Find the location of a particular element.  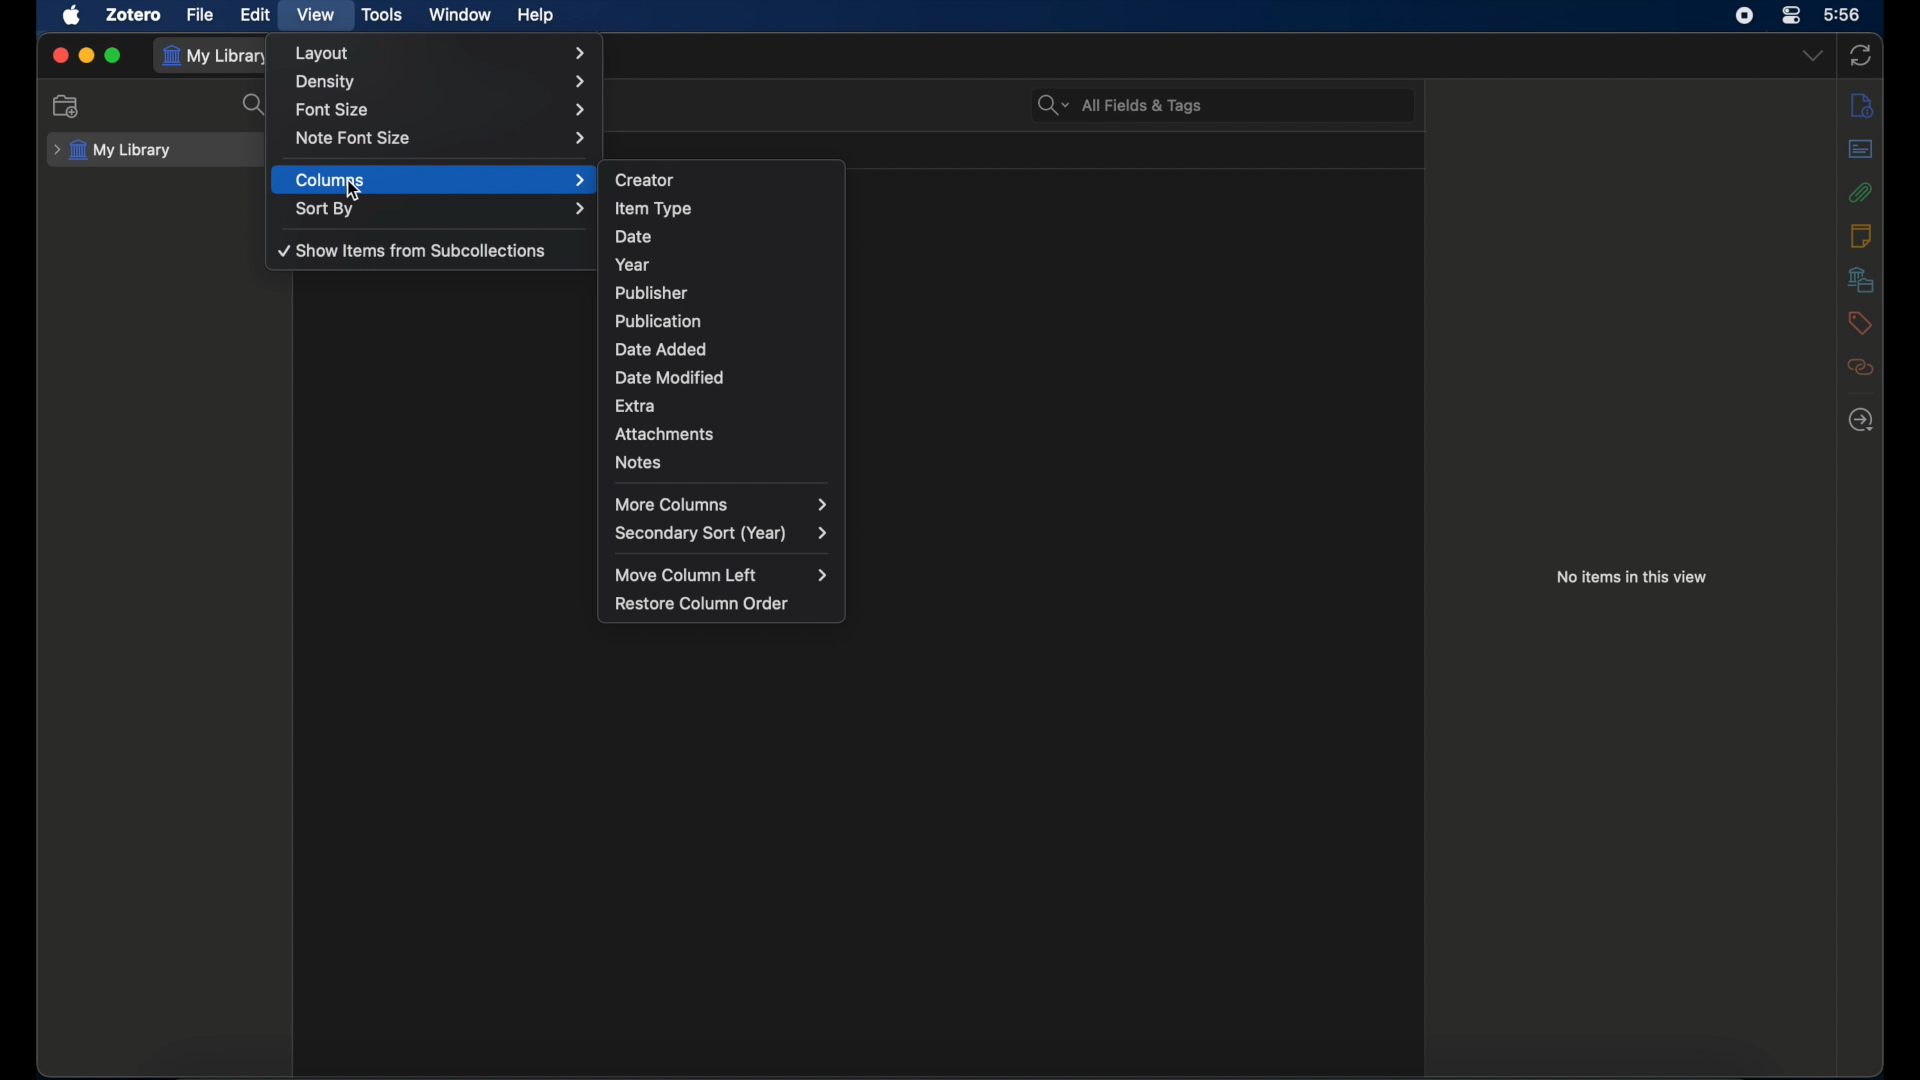

extra is located at coordinates (725, 404).